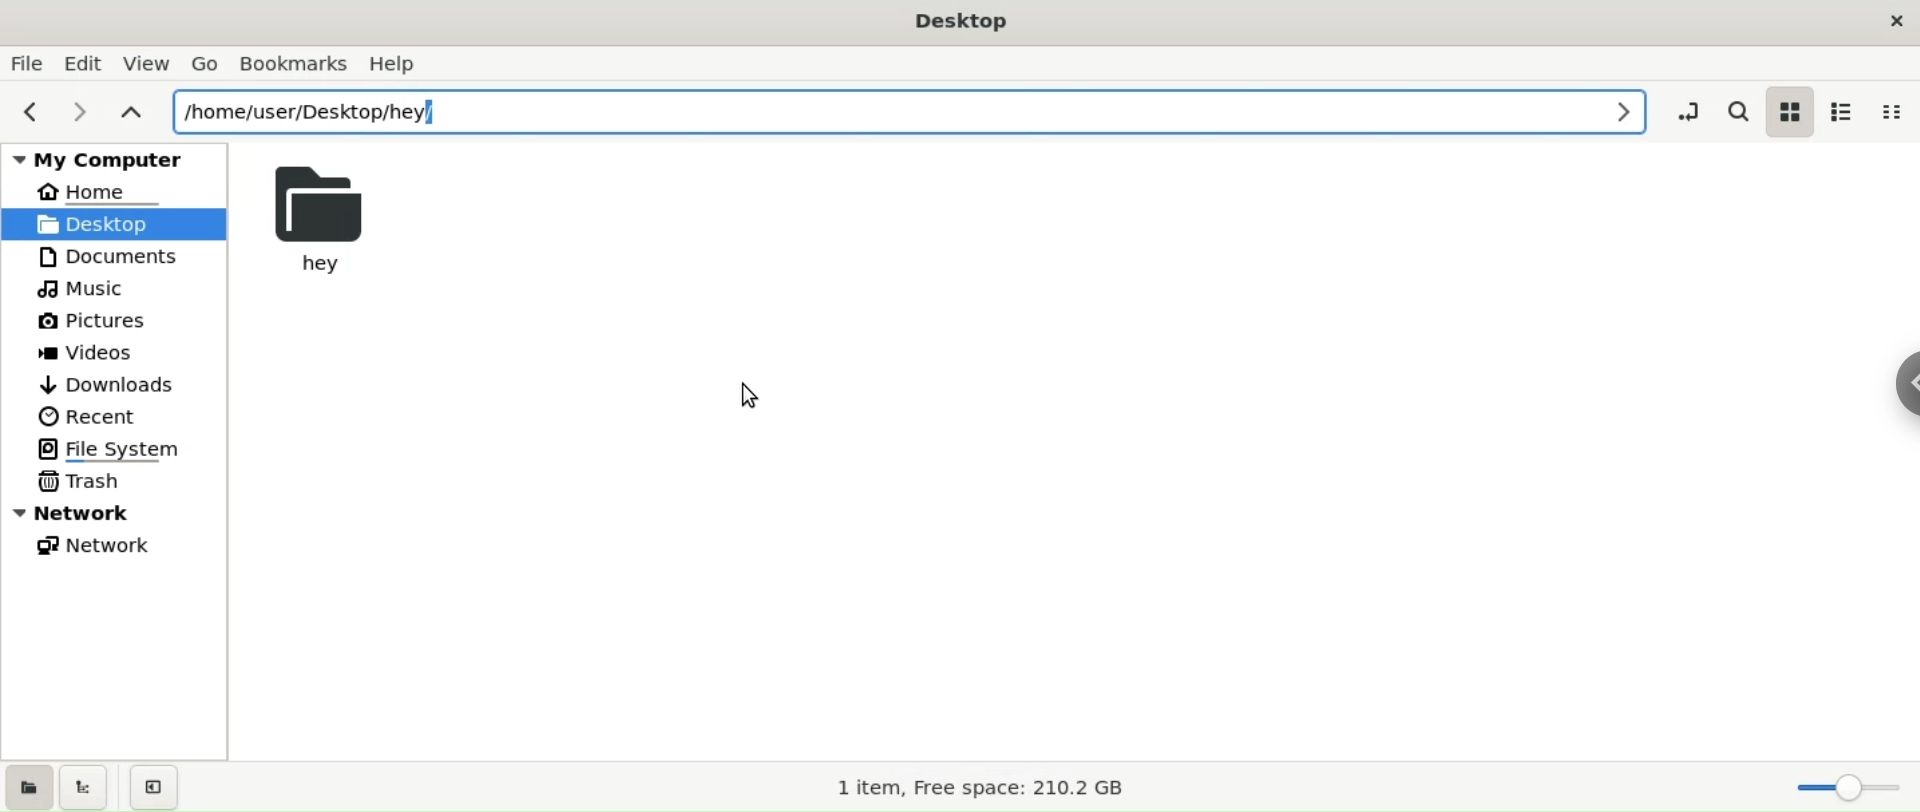  Describe the element at coordinates (1898, 110) in the screenshot. I see `compact view` at that location.